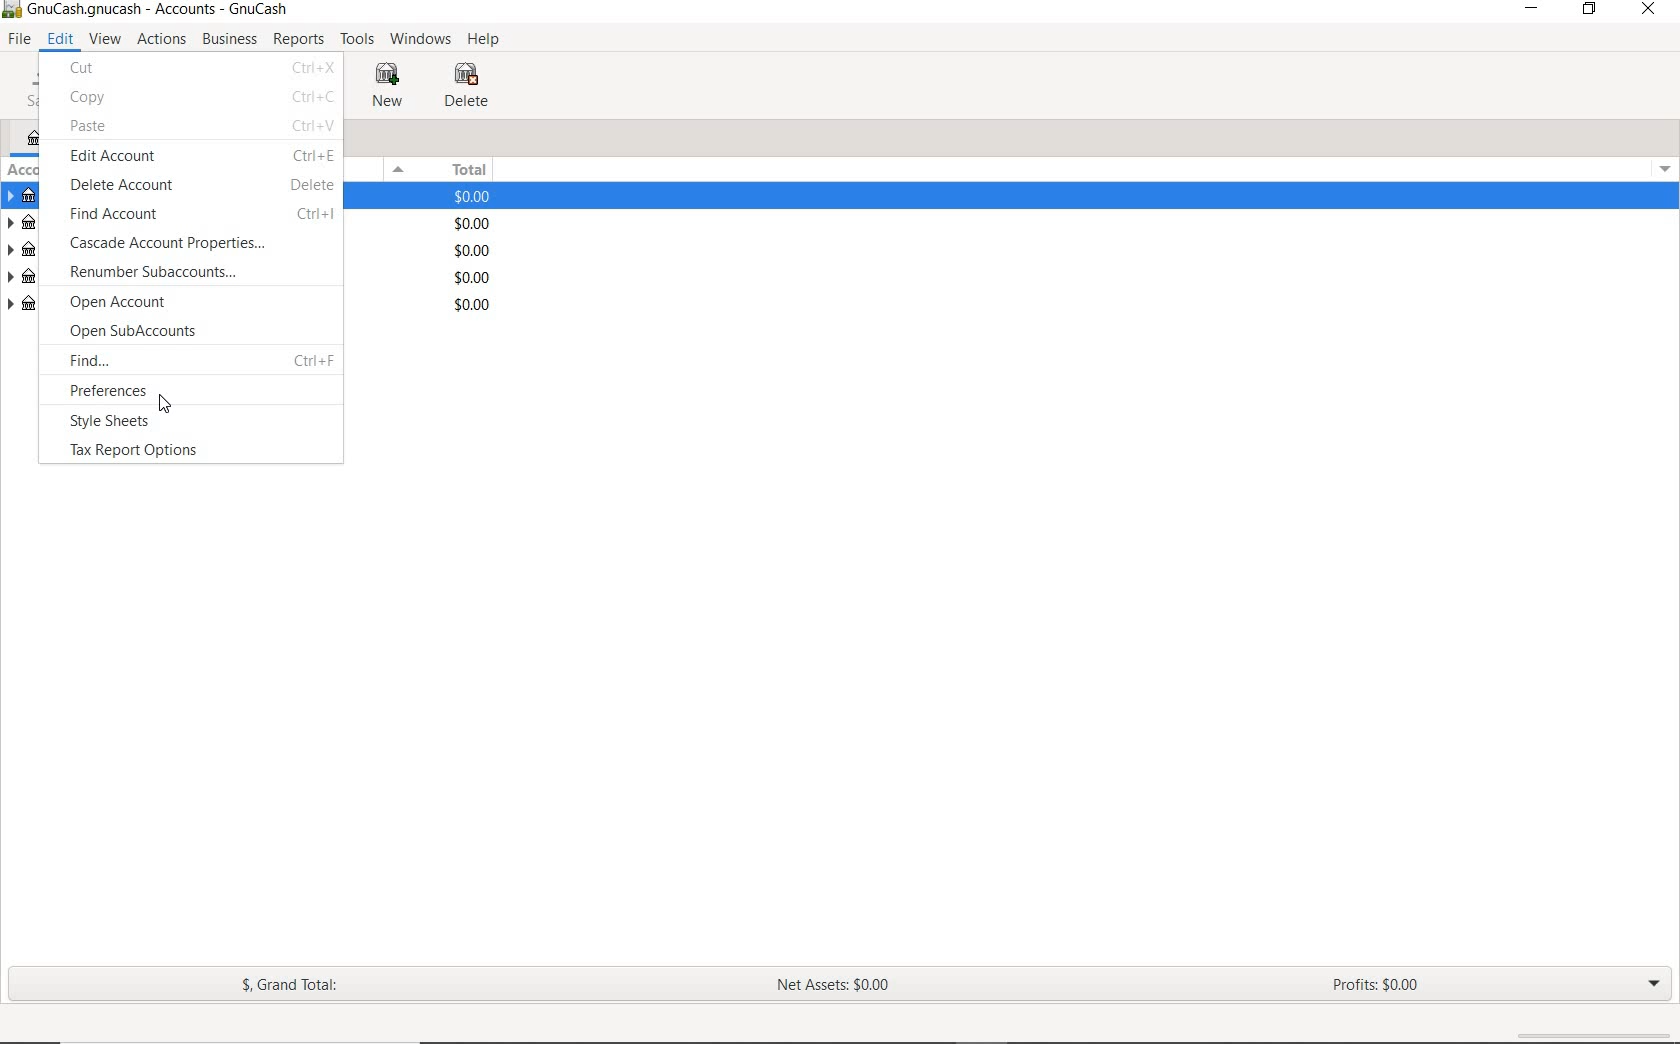 Image resolution: width=1680 pixels, height=1044 pixels. Describe the element at coordinates (151, 303) in the screenshot. I see `OPEN ACCOUNT` at that location.